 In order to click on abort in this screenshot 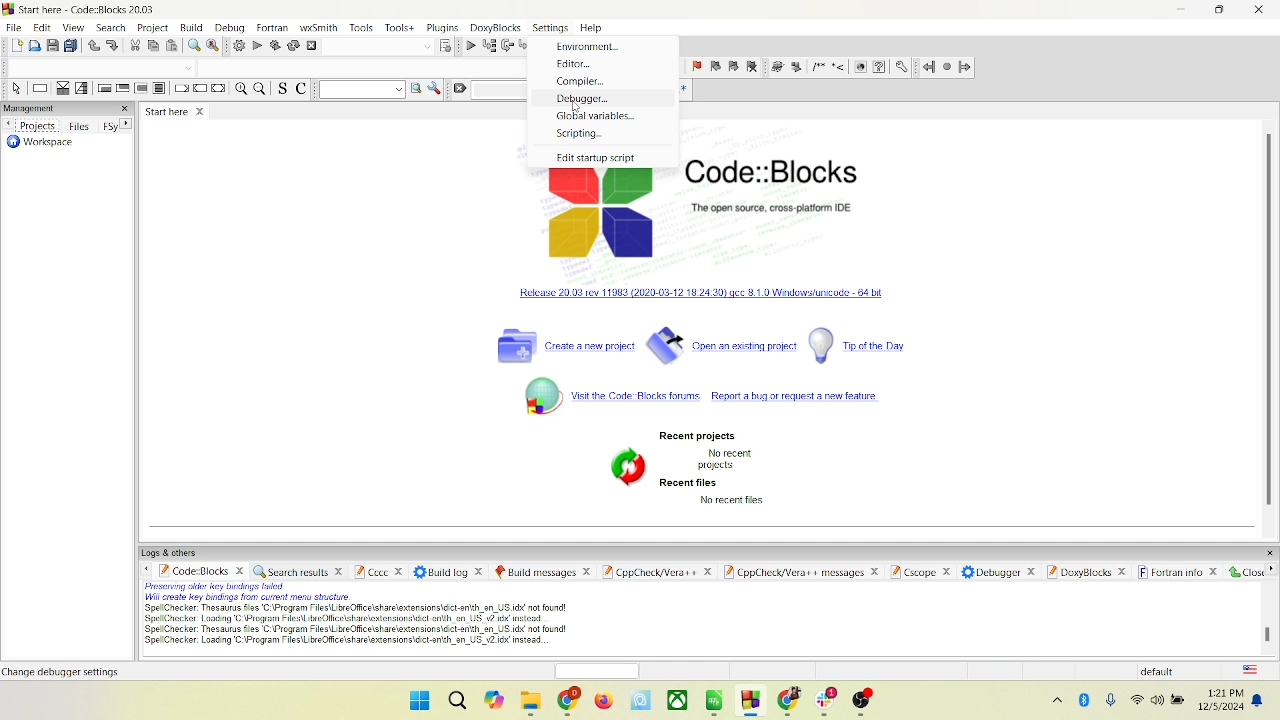, I will do `click(308, 46)`.